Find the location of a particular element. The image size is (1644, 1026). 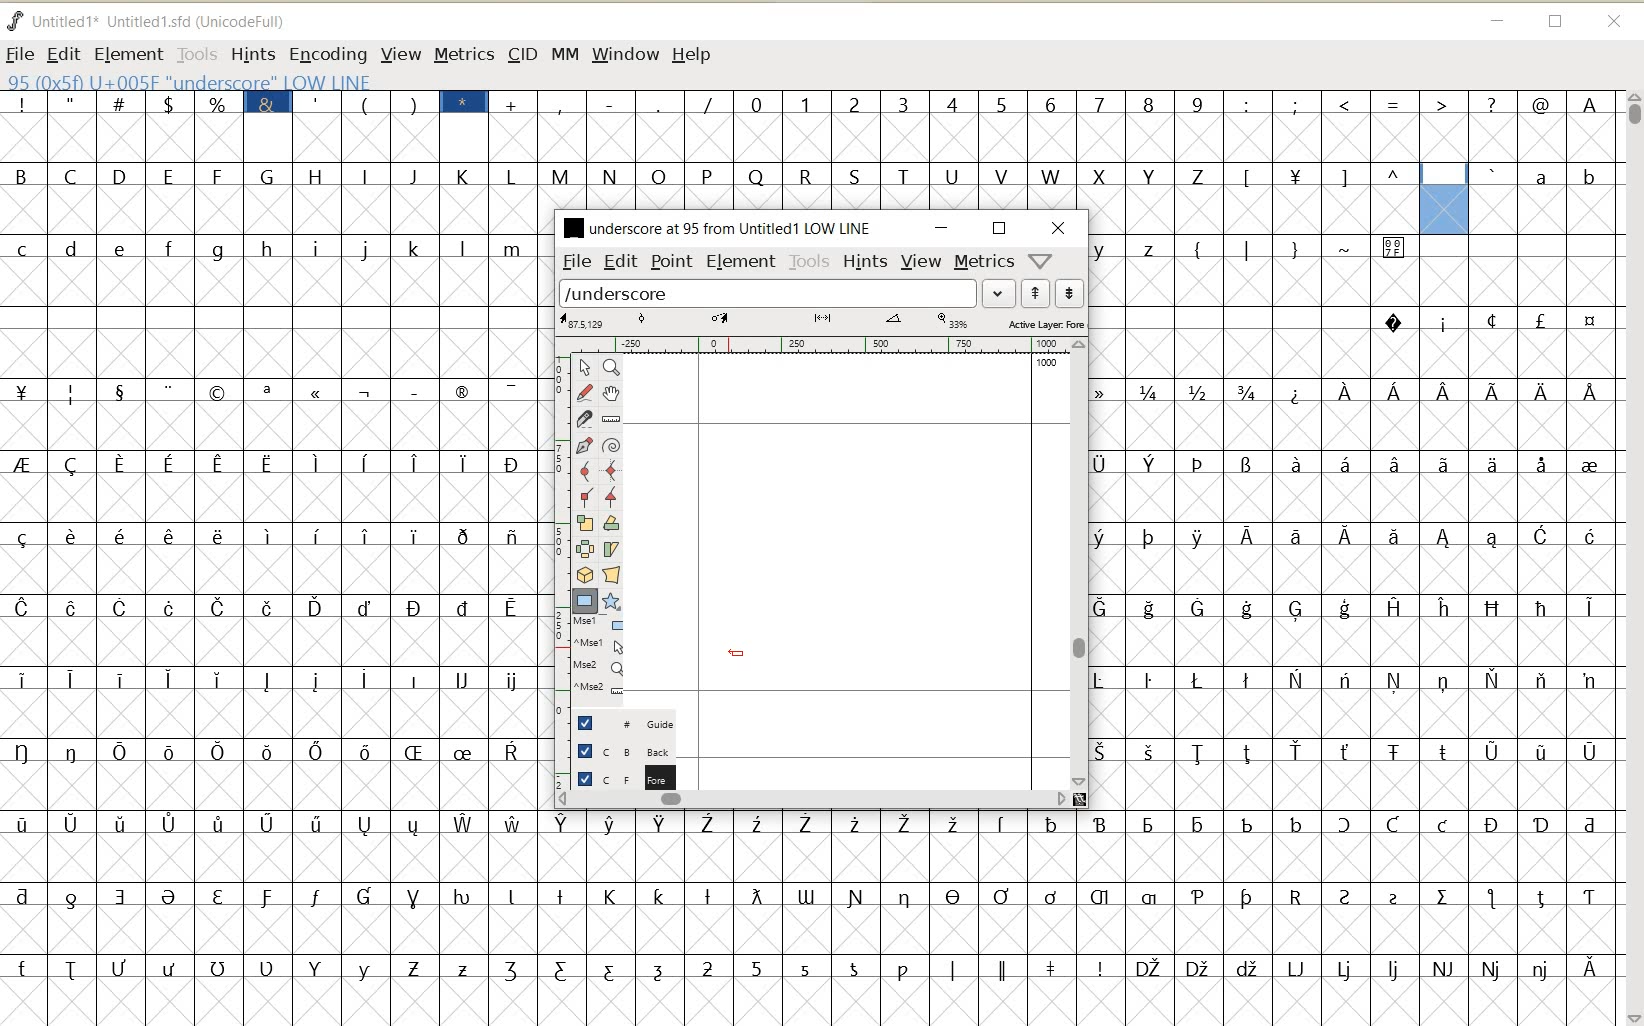

MINIMIZE is located at coordinates (943, 228).